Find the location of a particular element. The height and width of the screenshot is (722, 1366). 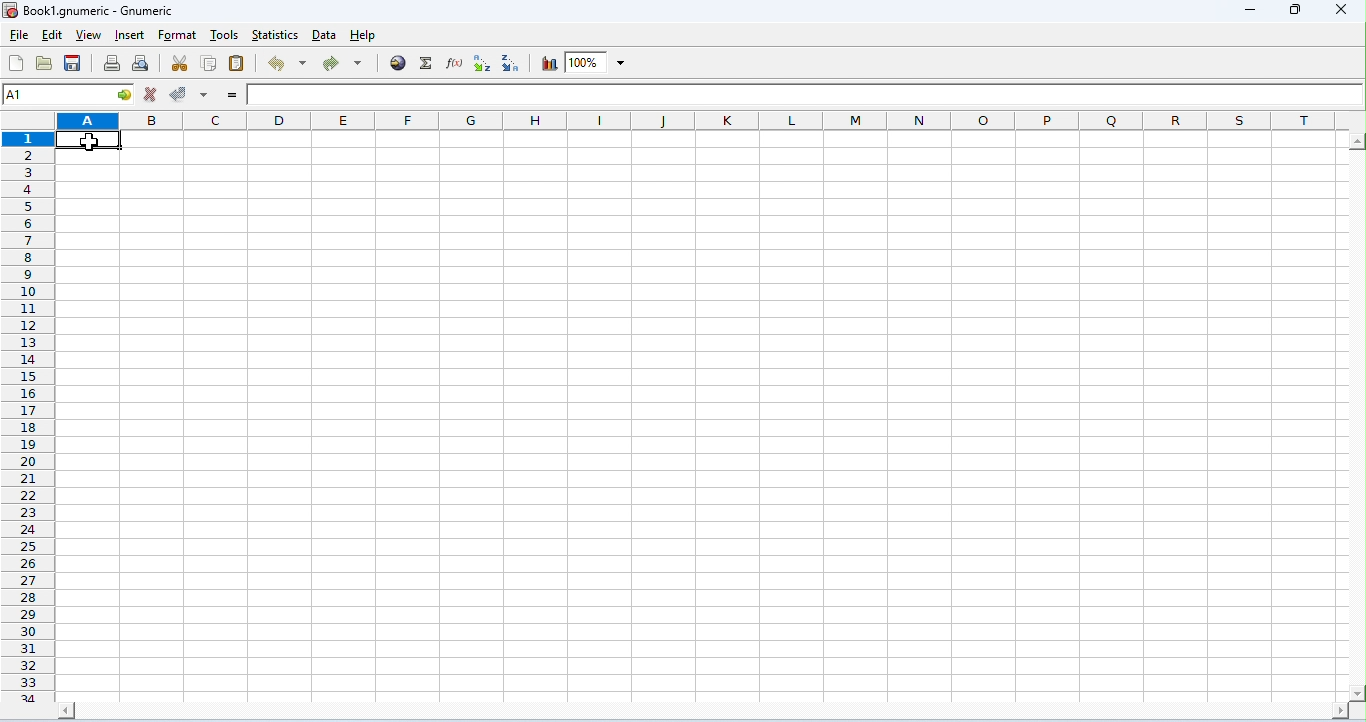

sheet1 is located at coordinates (21, 707).